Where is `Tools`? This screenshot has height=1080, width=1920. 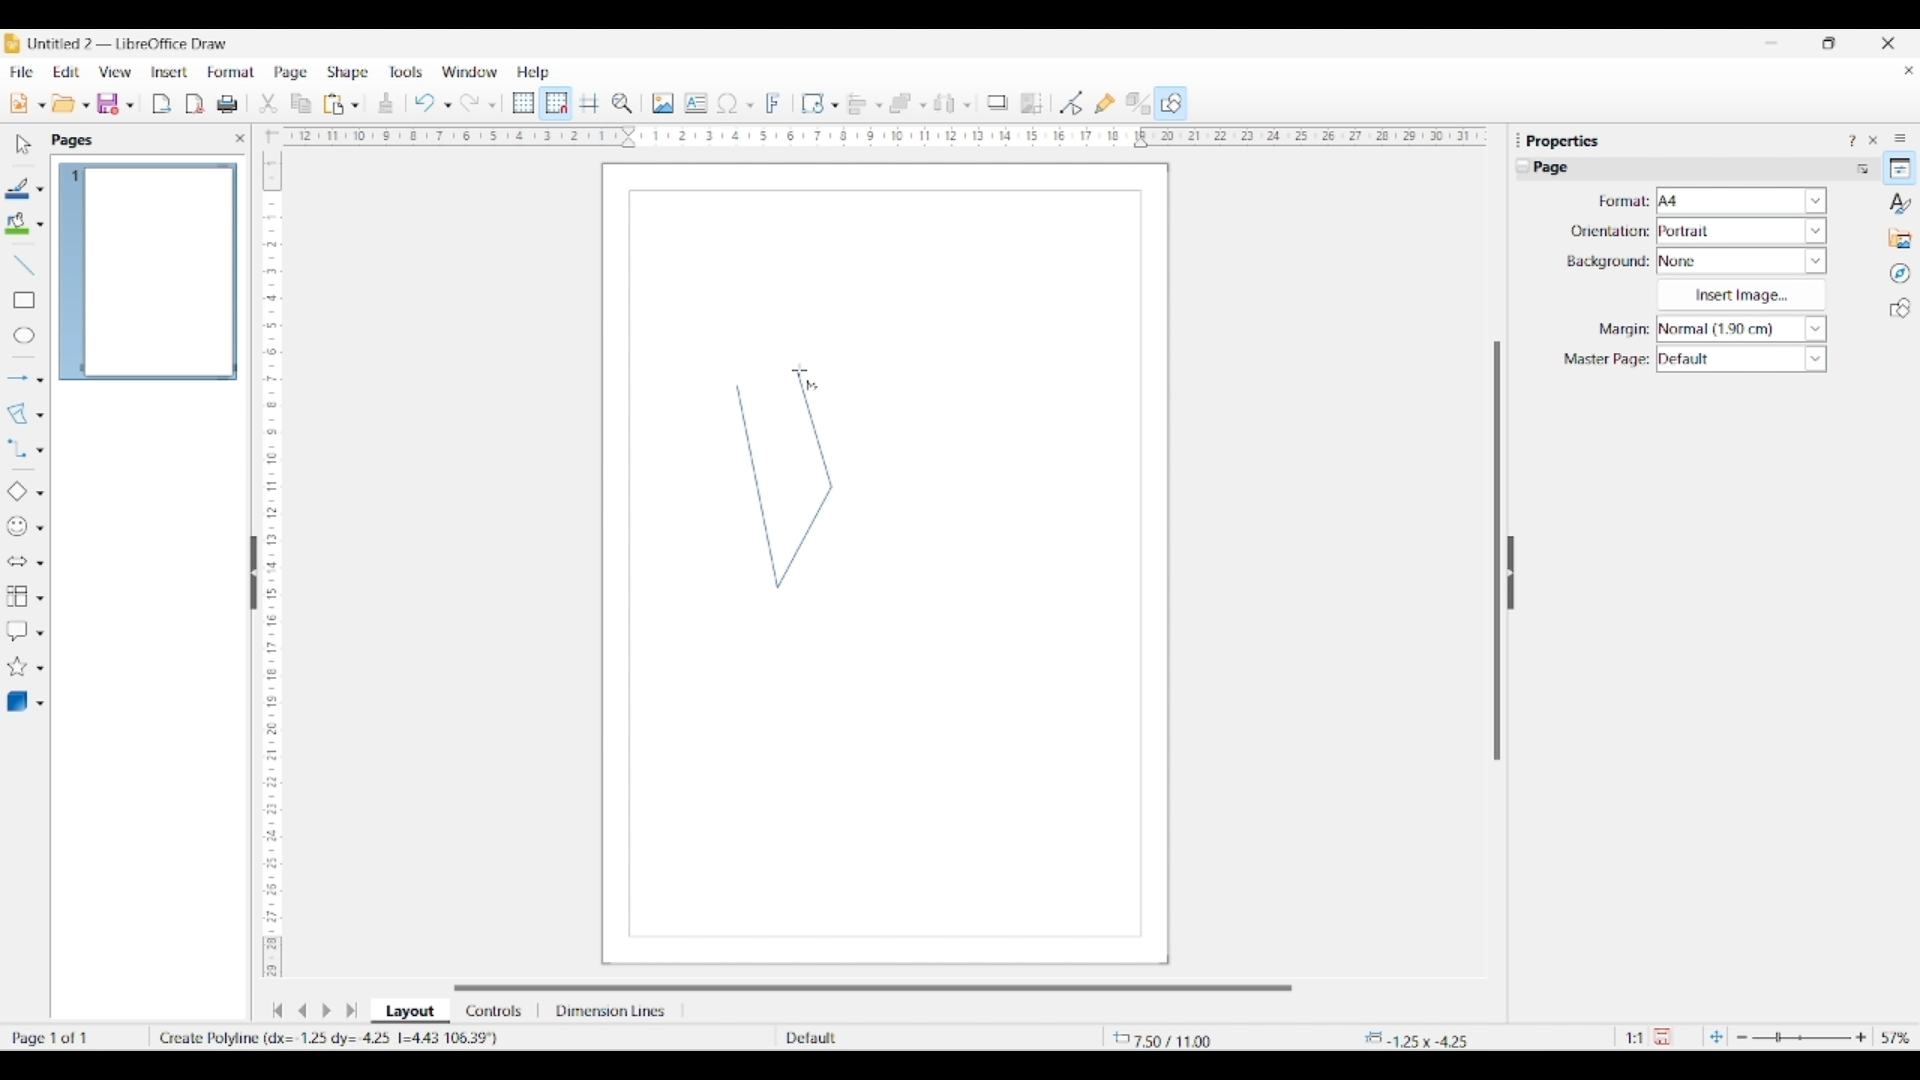 Tools is located at coordinates (406, 71).